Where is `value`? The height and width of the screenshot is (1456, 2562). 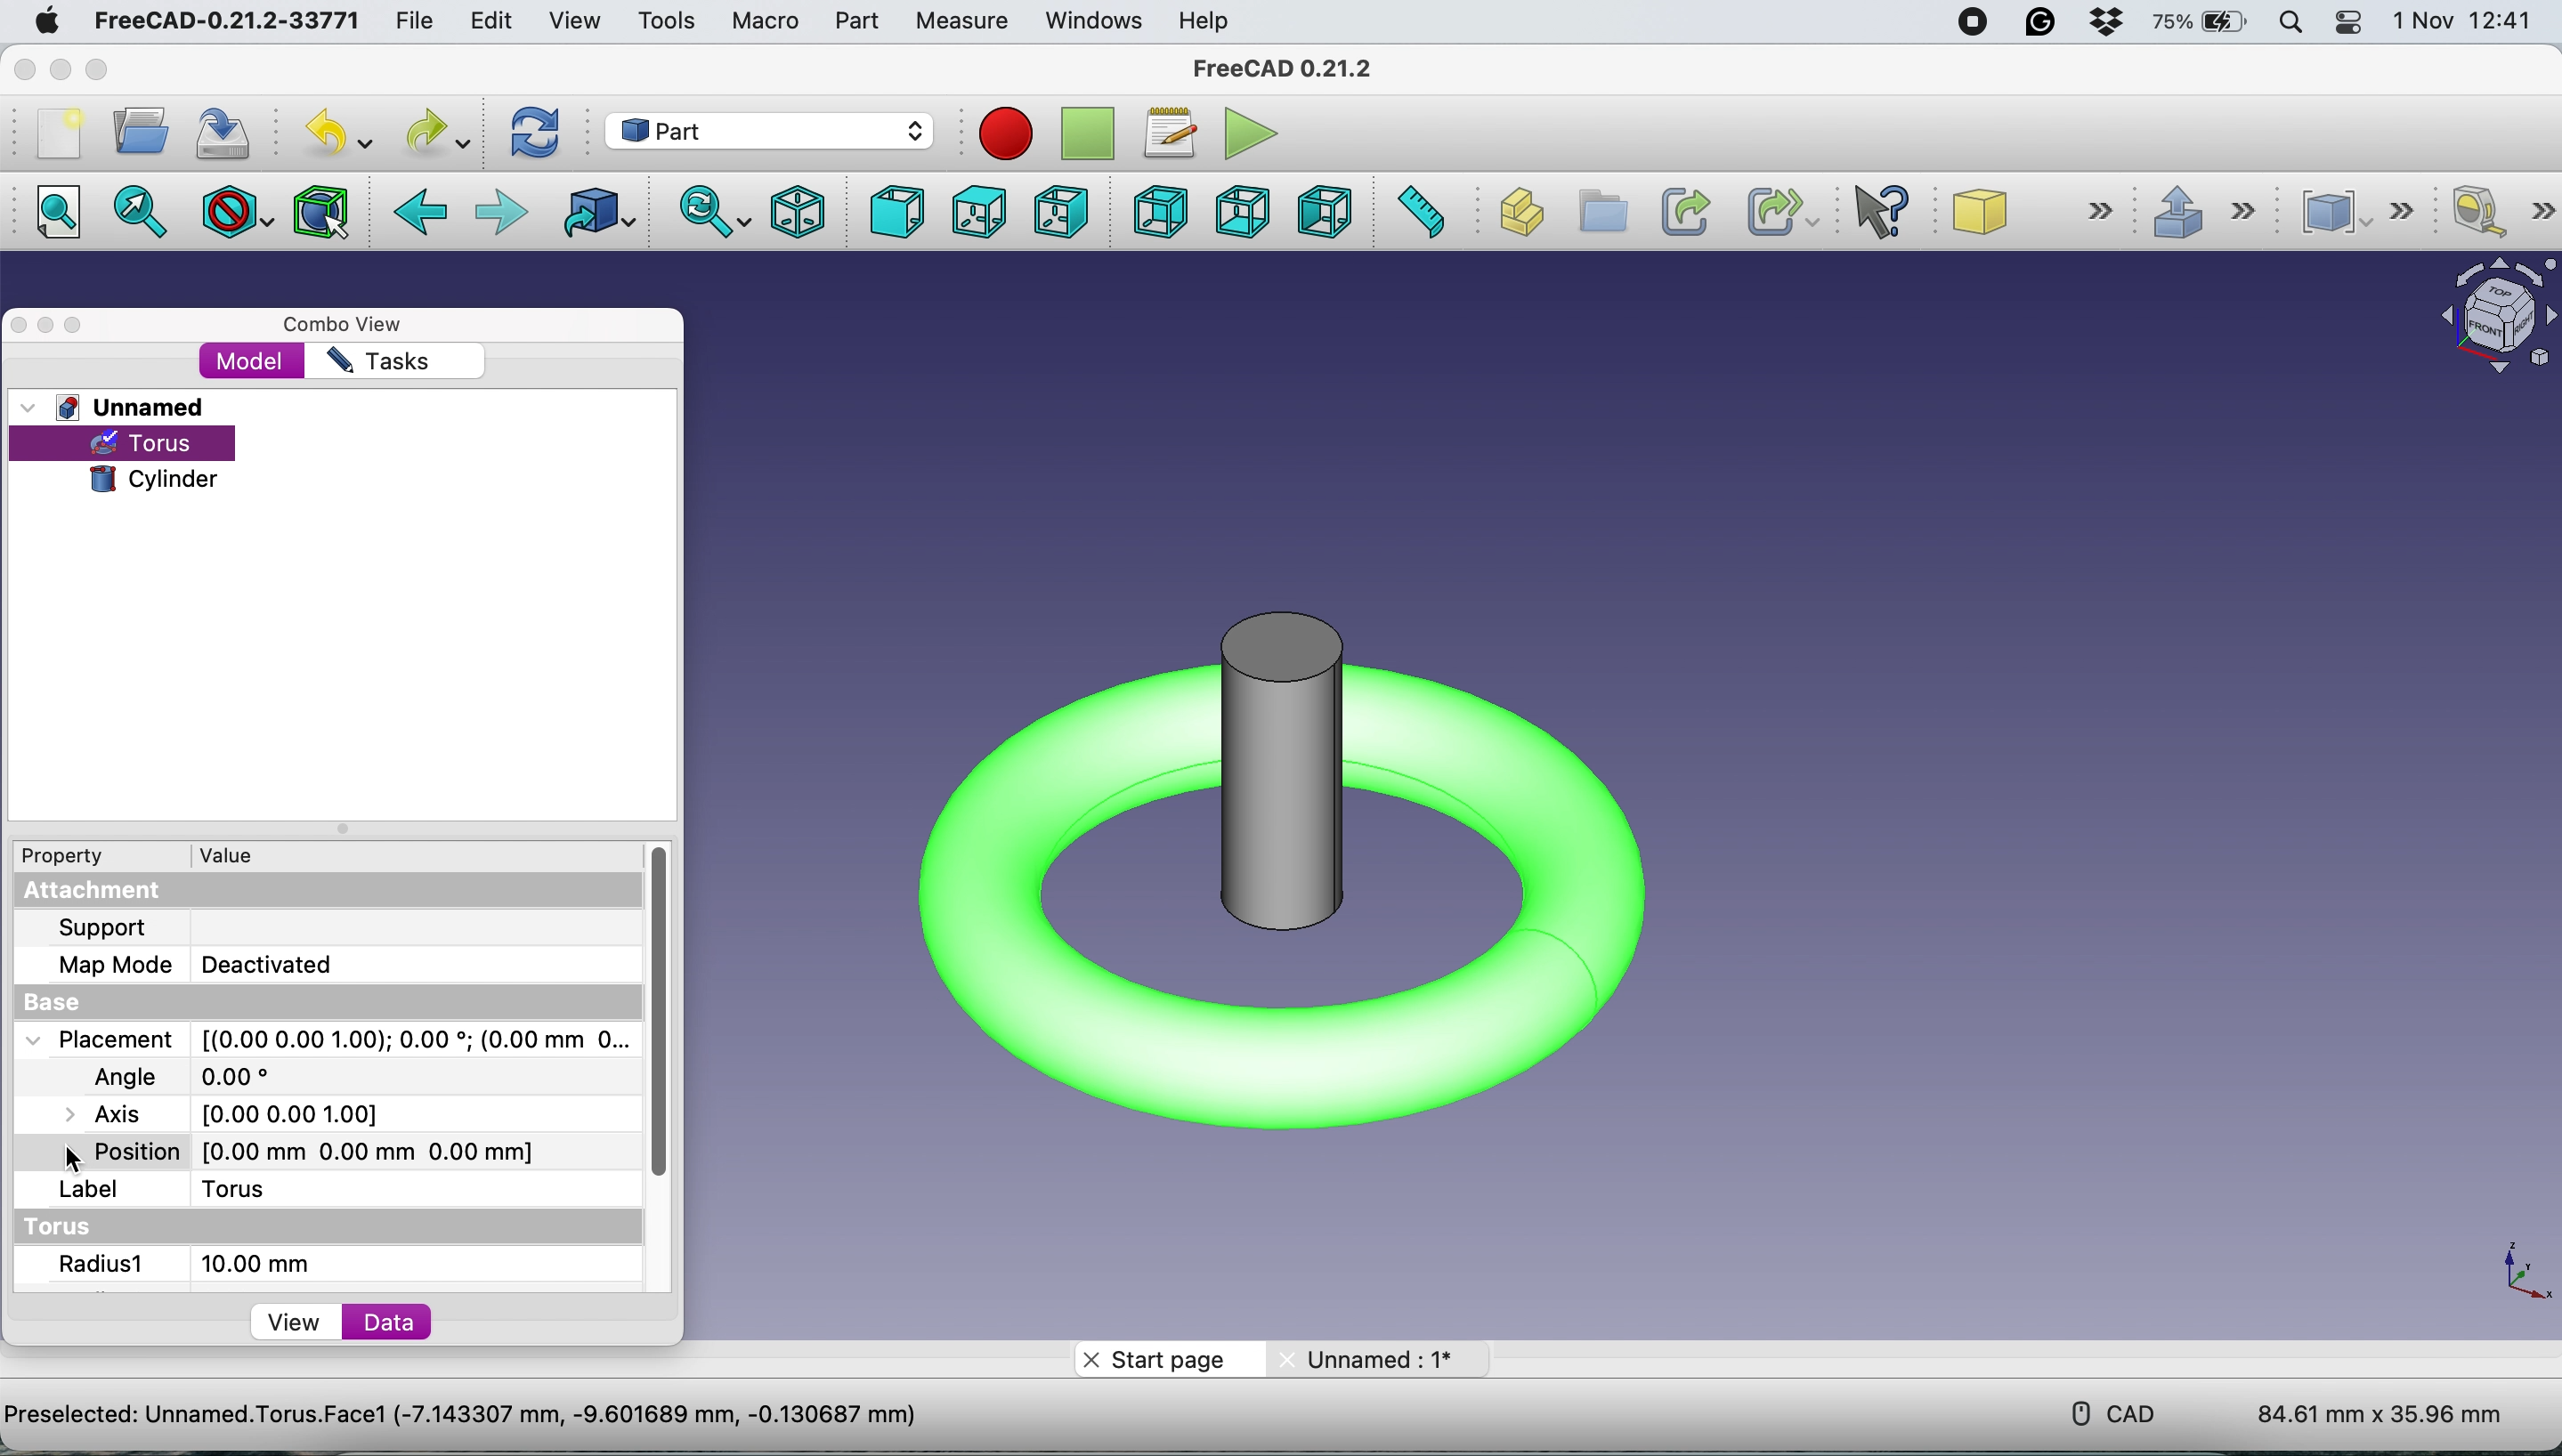
value is located at coordinates (257, 854).